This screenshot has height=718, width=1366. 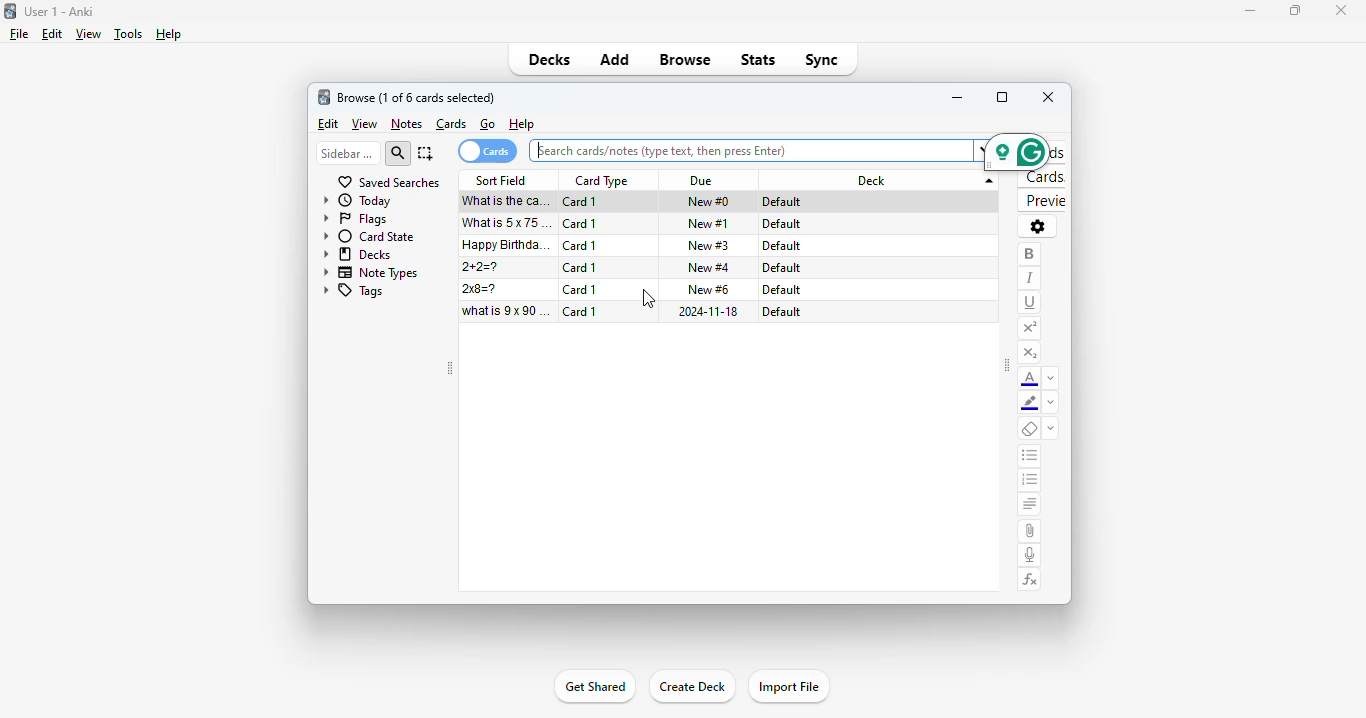 I want to click on select formatting to remove, so click(x=1051, y=430).